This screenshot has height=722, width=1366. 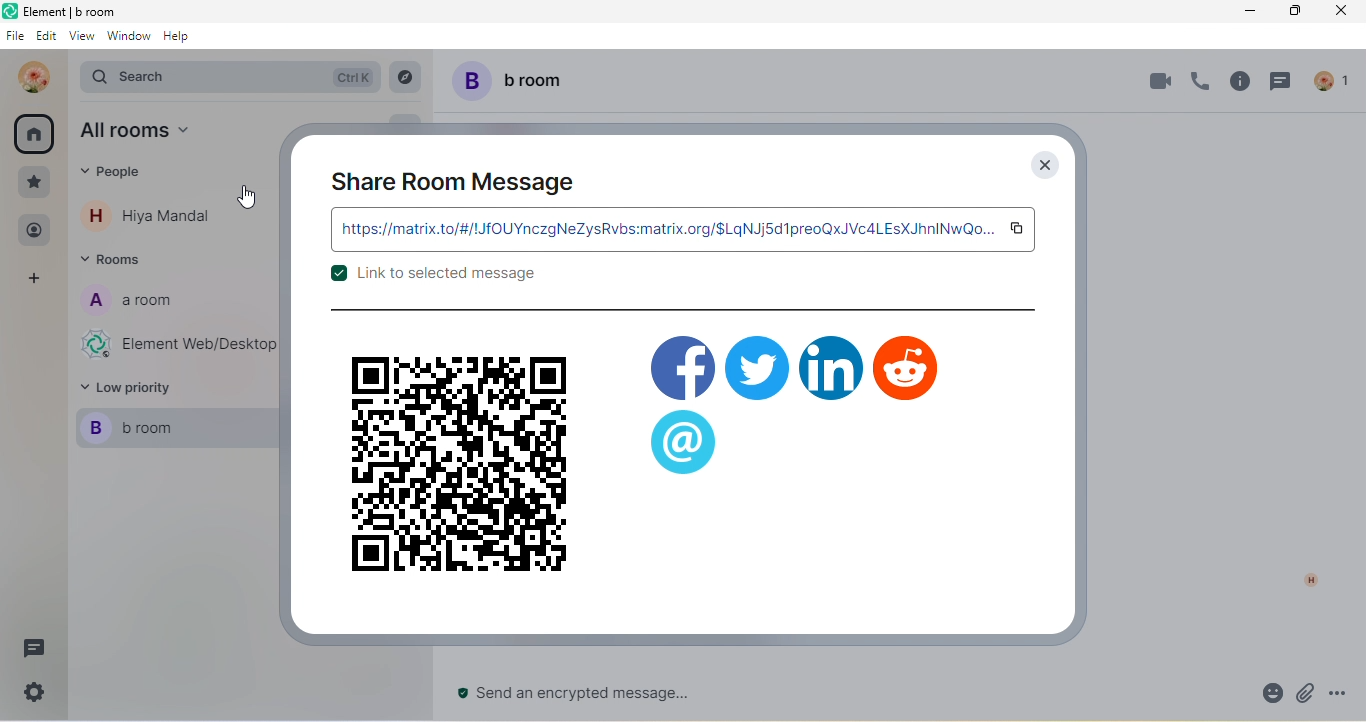 What do you see at coordinates (831, 367) in the screenshot?
I see `linkedin` at bounding box center [831, 367].